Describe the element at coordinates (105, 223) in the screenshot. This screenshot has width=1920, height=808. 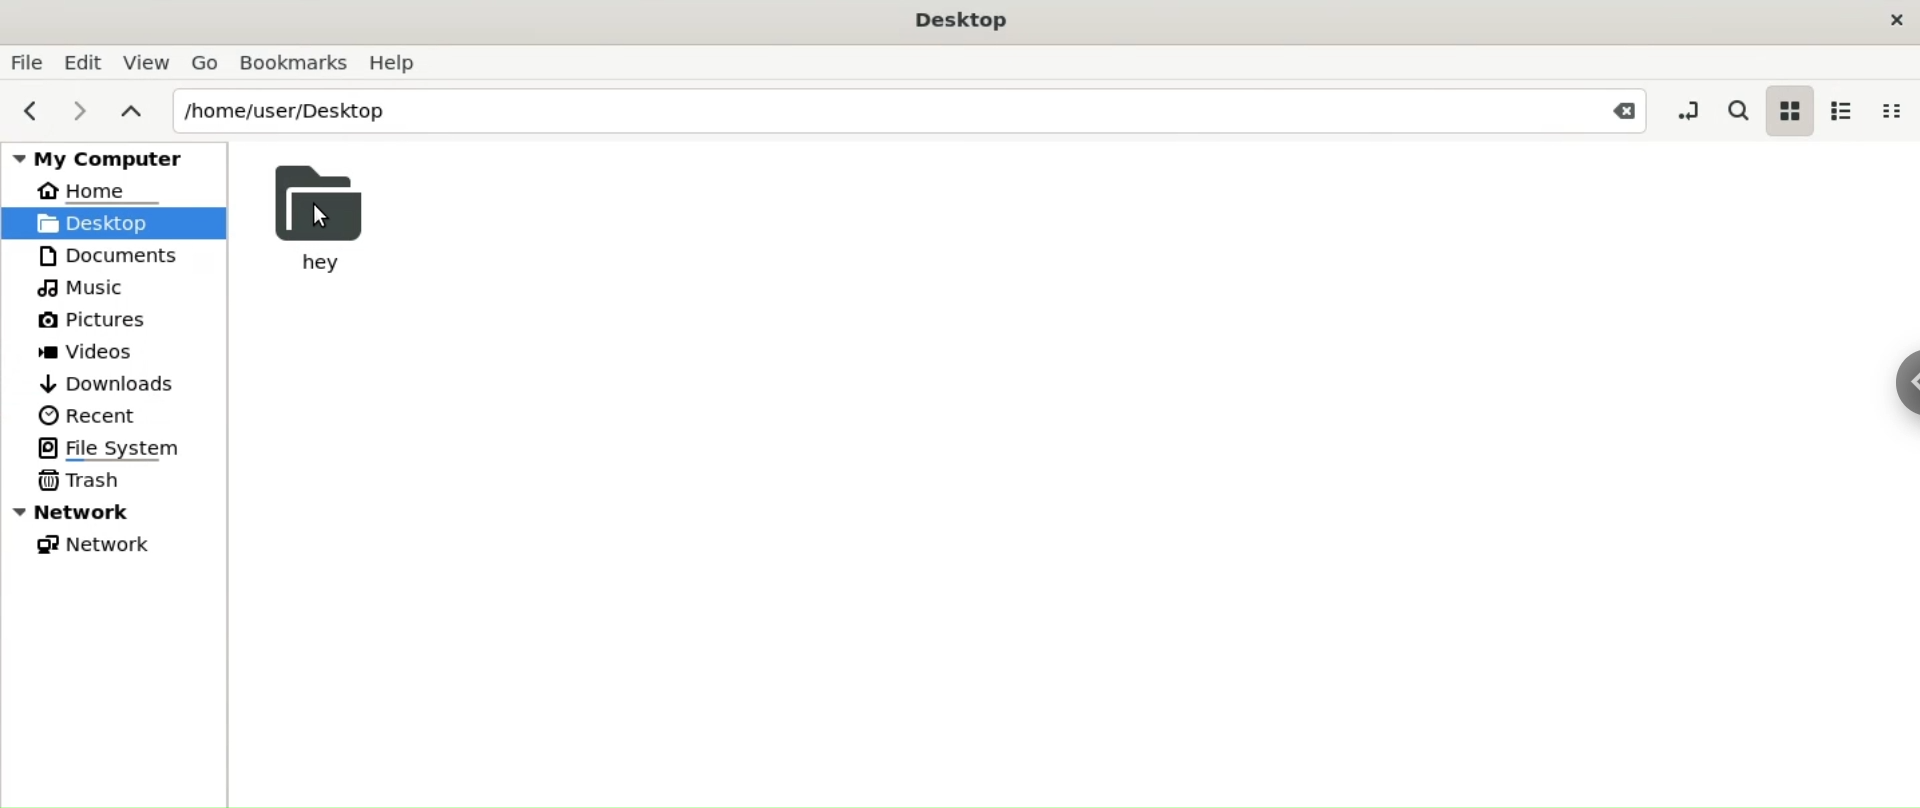
I see `Desktop` at that location.